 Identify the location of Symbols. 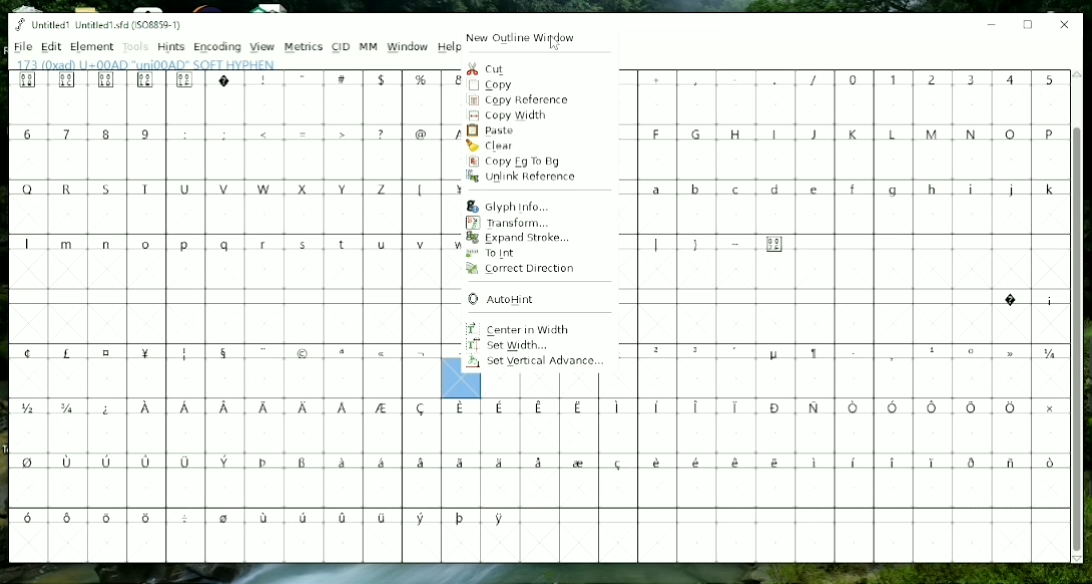
(268, 520).